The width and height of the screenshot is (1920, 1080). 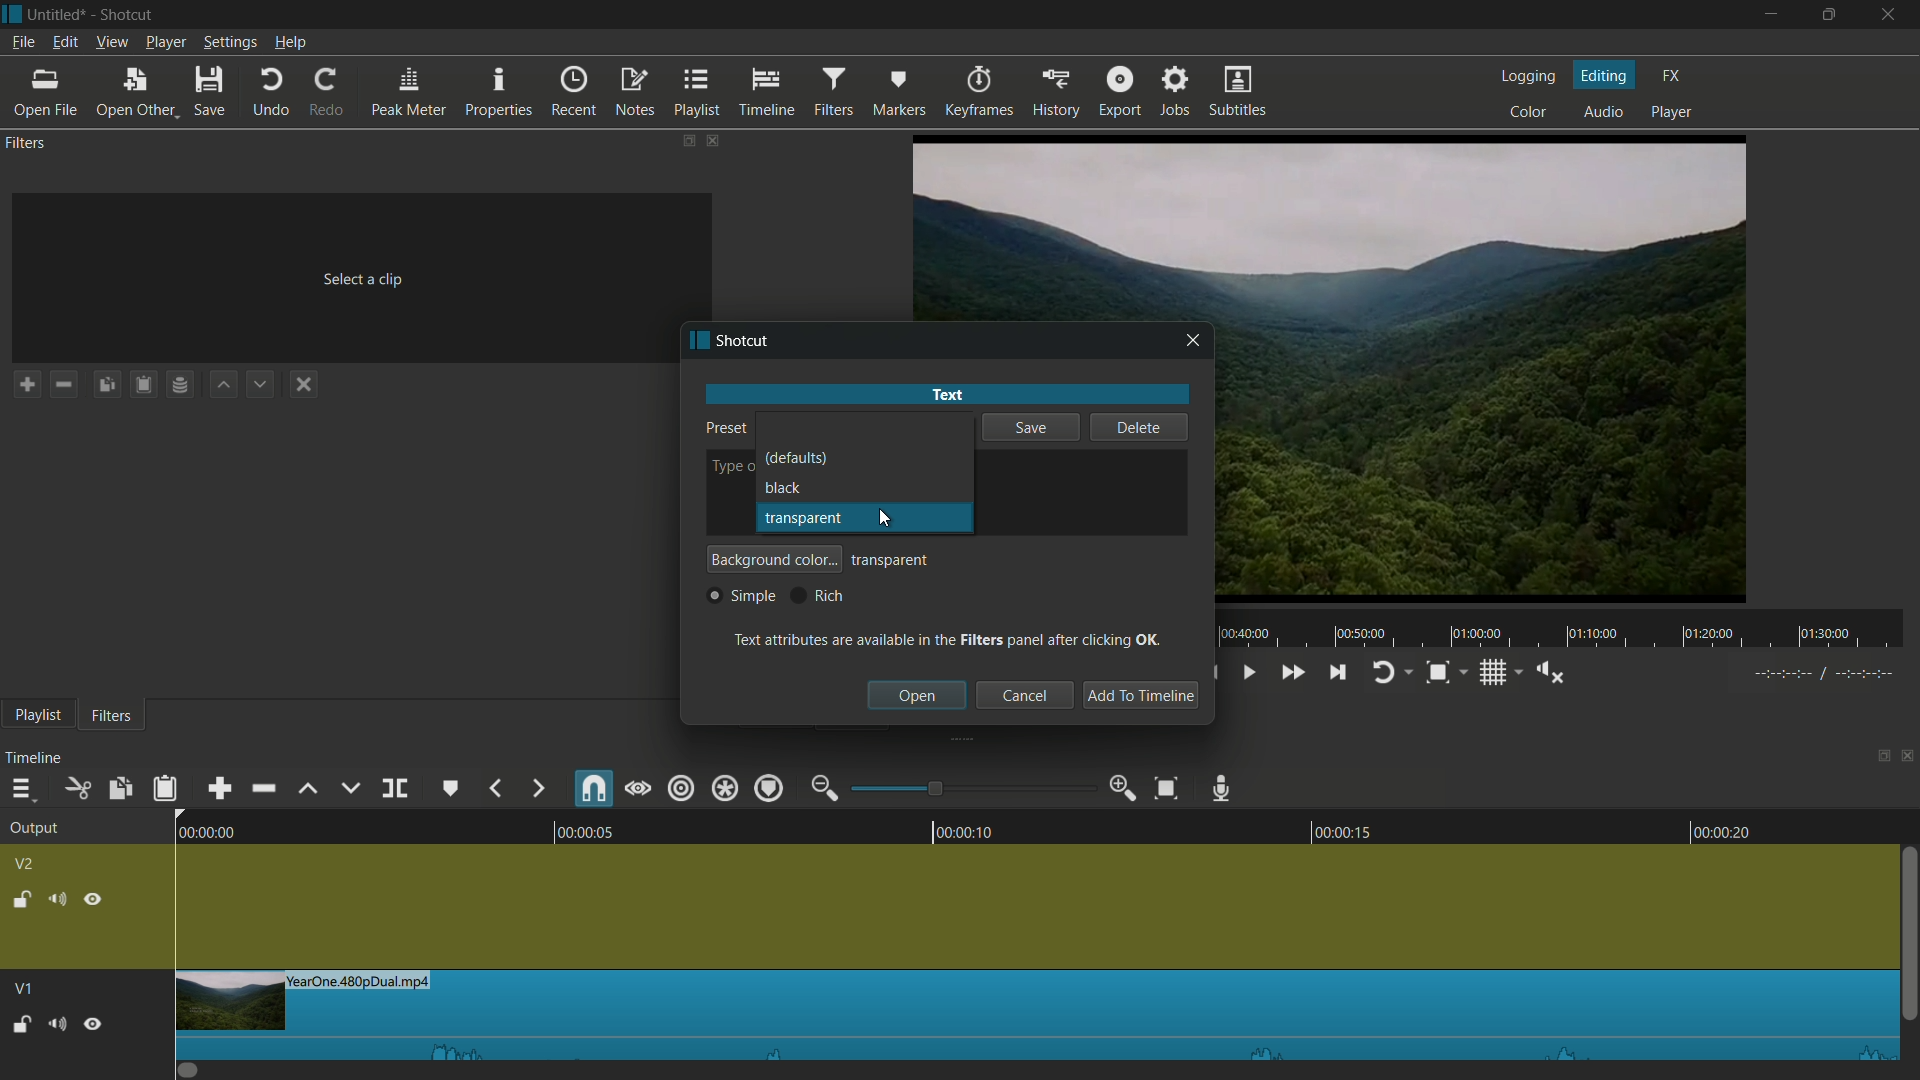 I want to click on save, so click(x=1029, y=430).